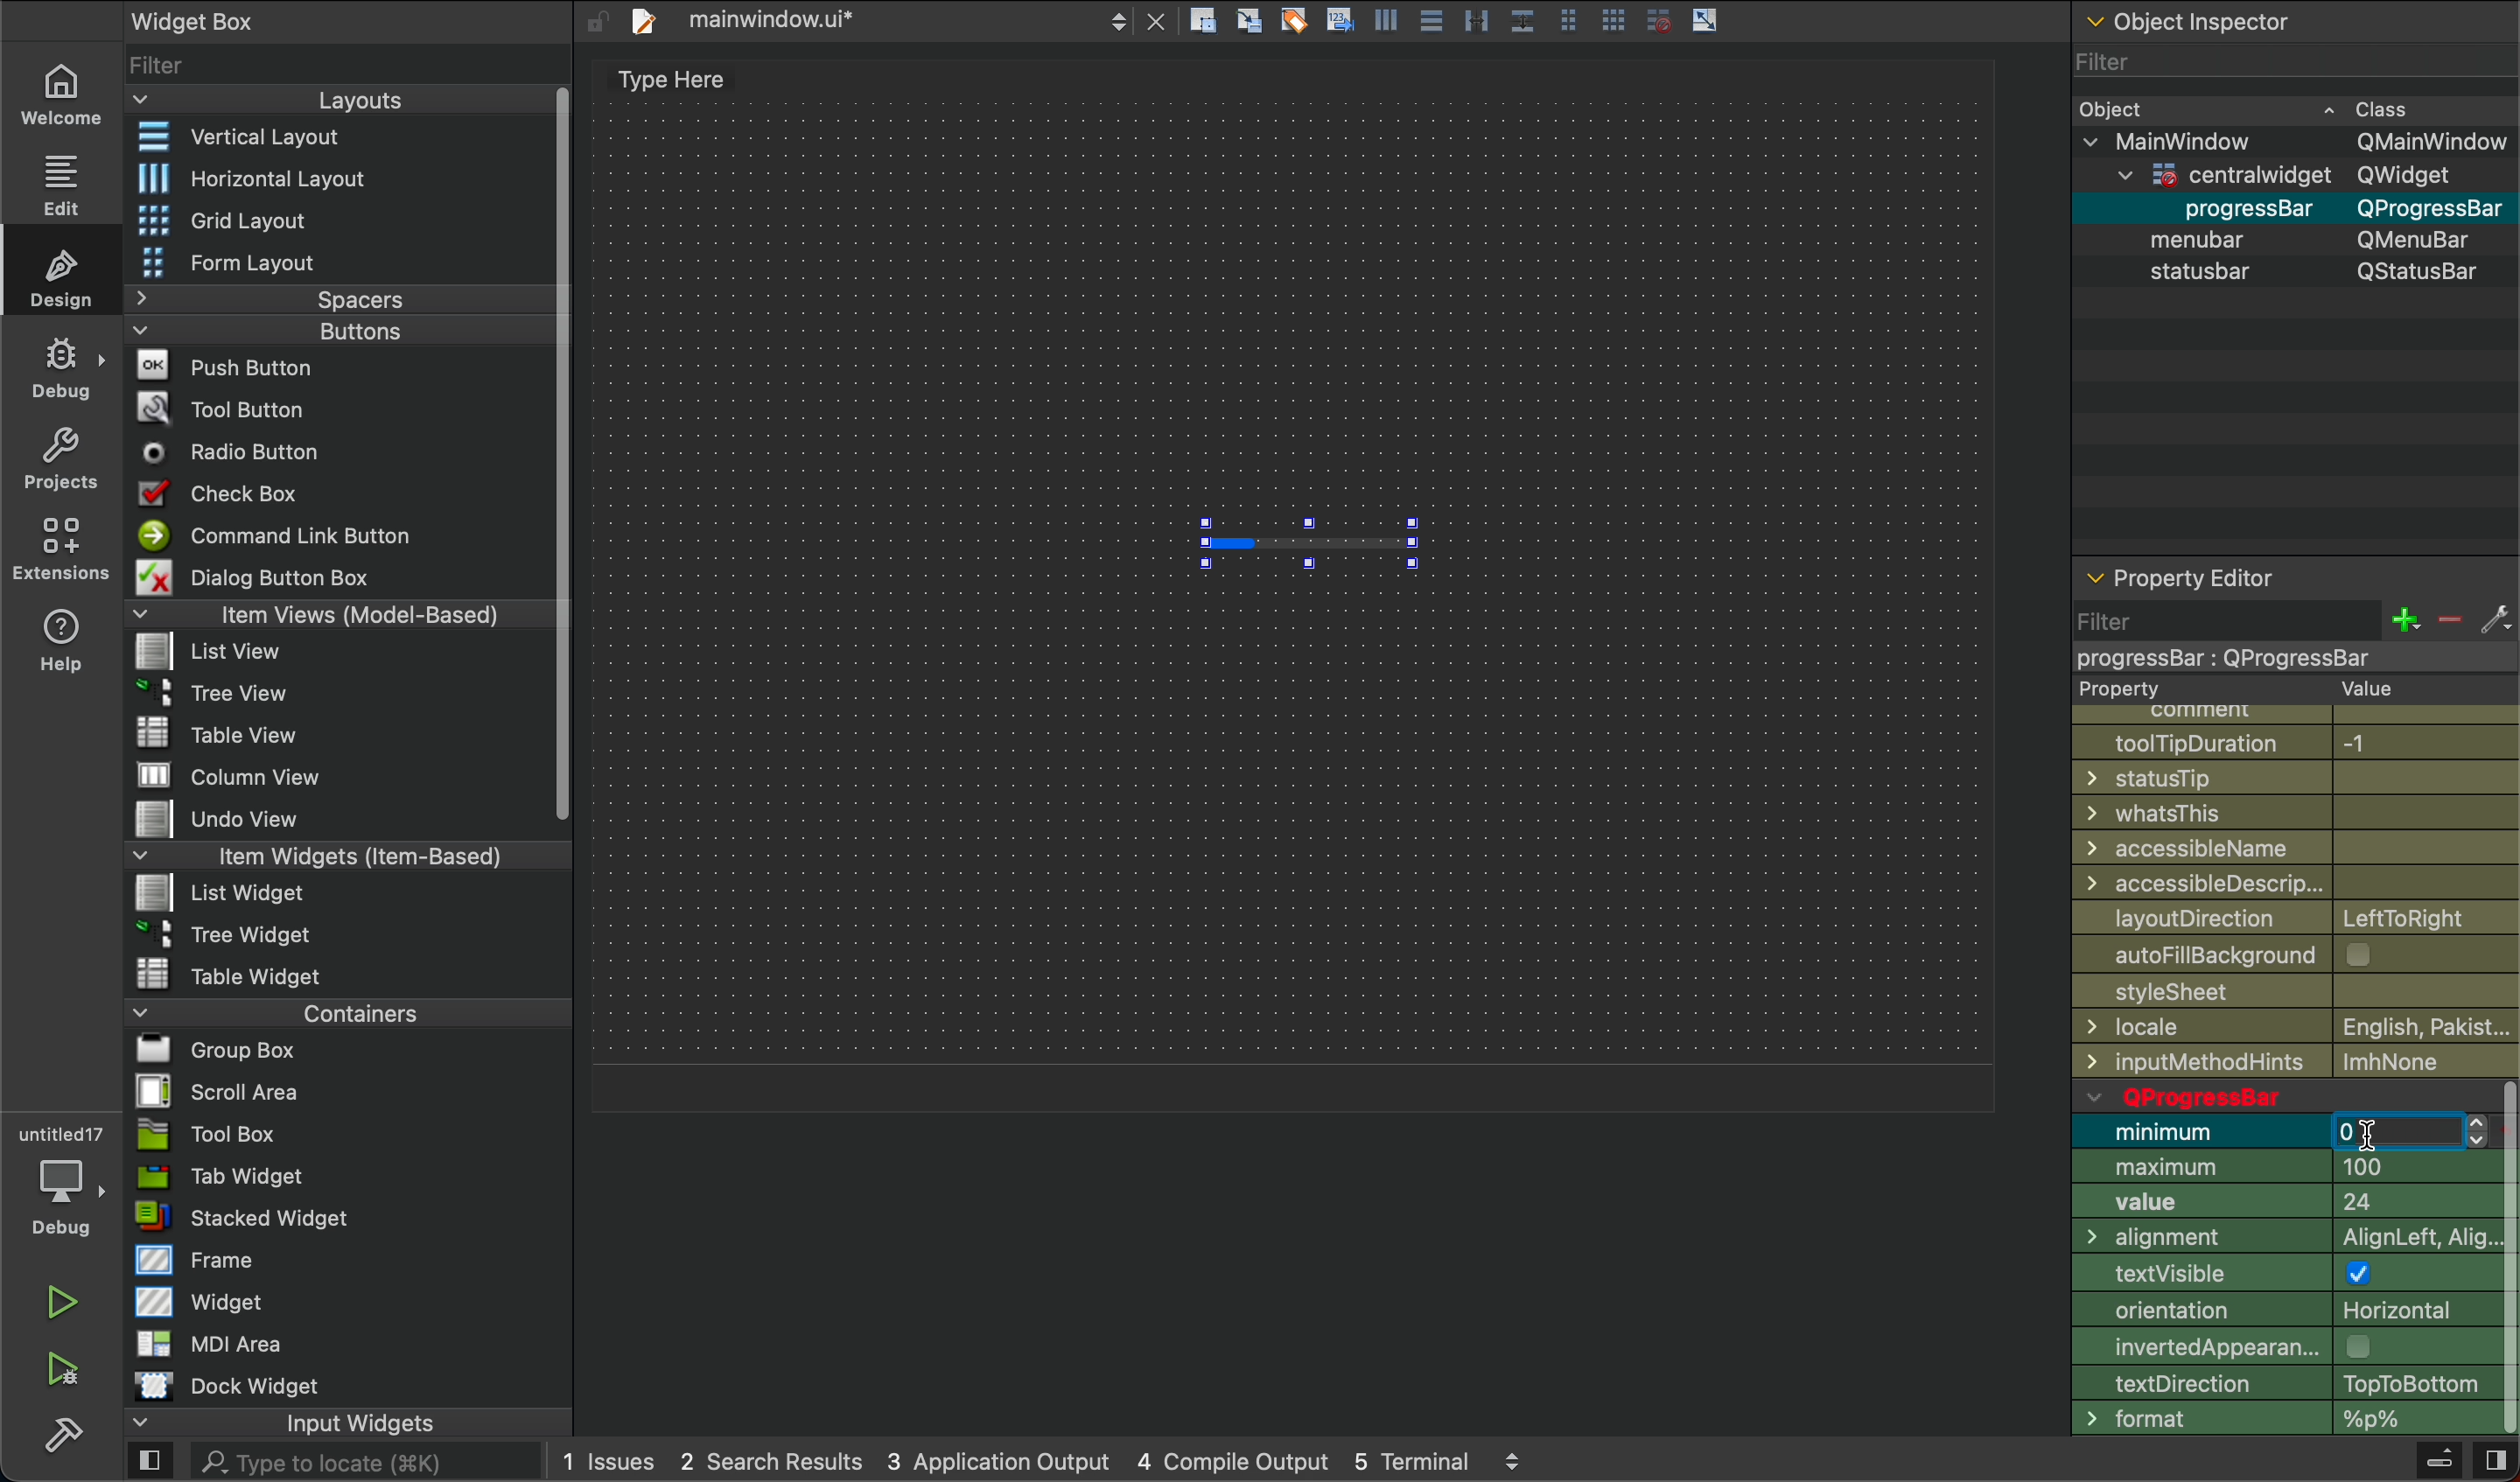 The image size is (2520, 1482). What do you see at coordinates (896, 23) in the screenshot?
I see `file tab` at bounding box center [896, 23].